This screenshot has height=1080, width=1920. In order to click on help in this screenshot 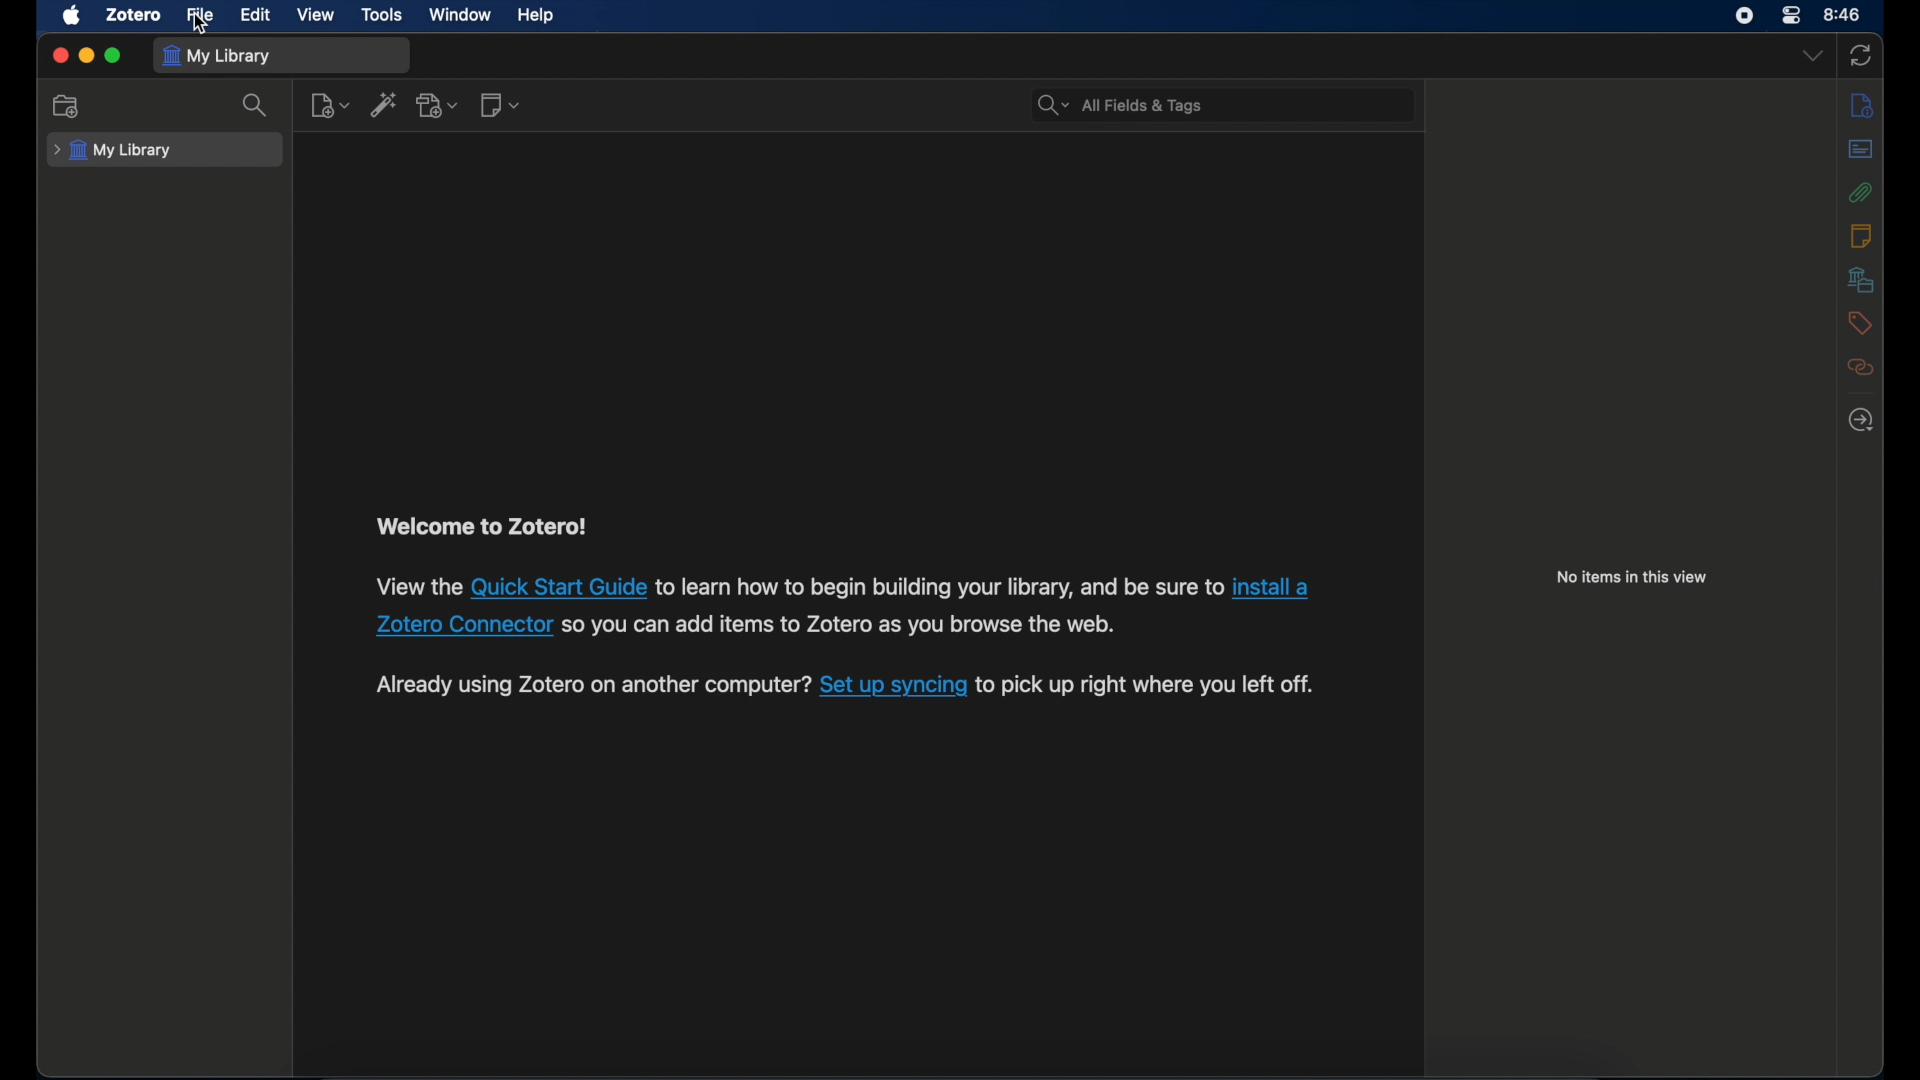, I will do `click(536, 15)`.